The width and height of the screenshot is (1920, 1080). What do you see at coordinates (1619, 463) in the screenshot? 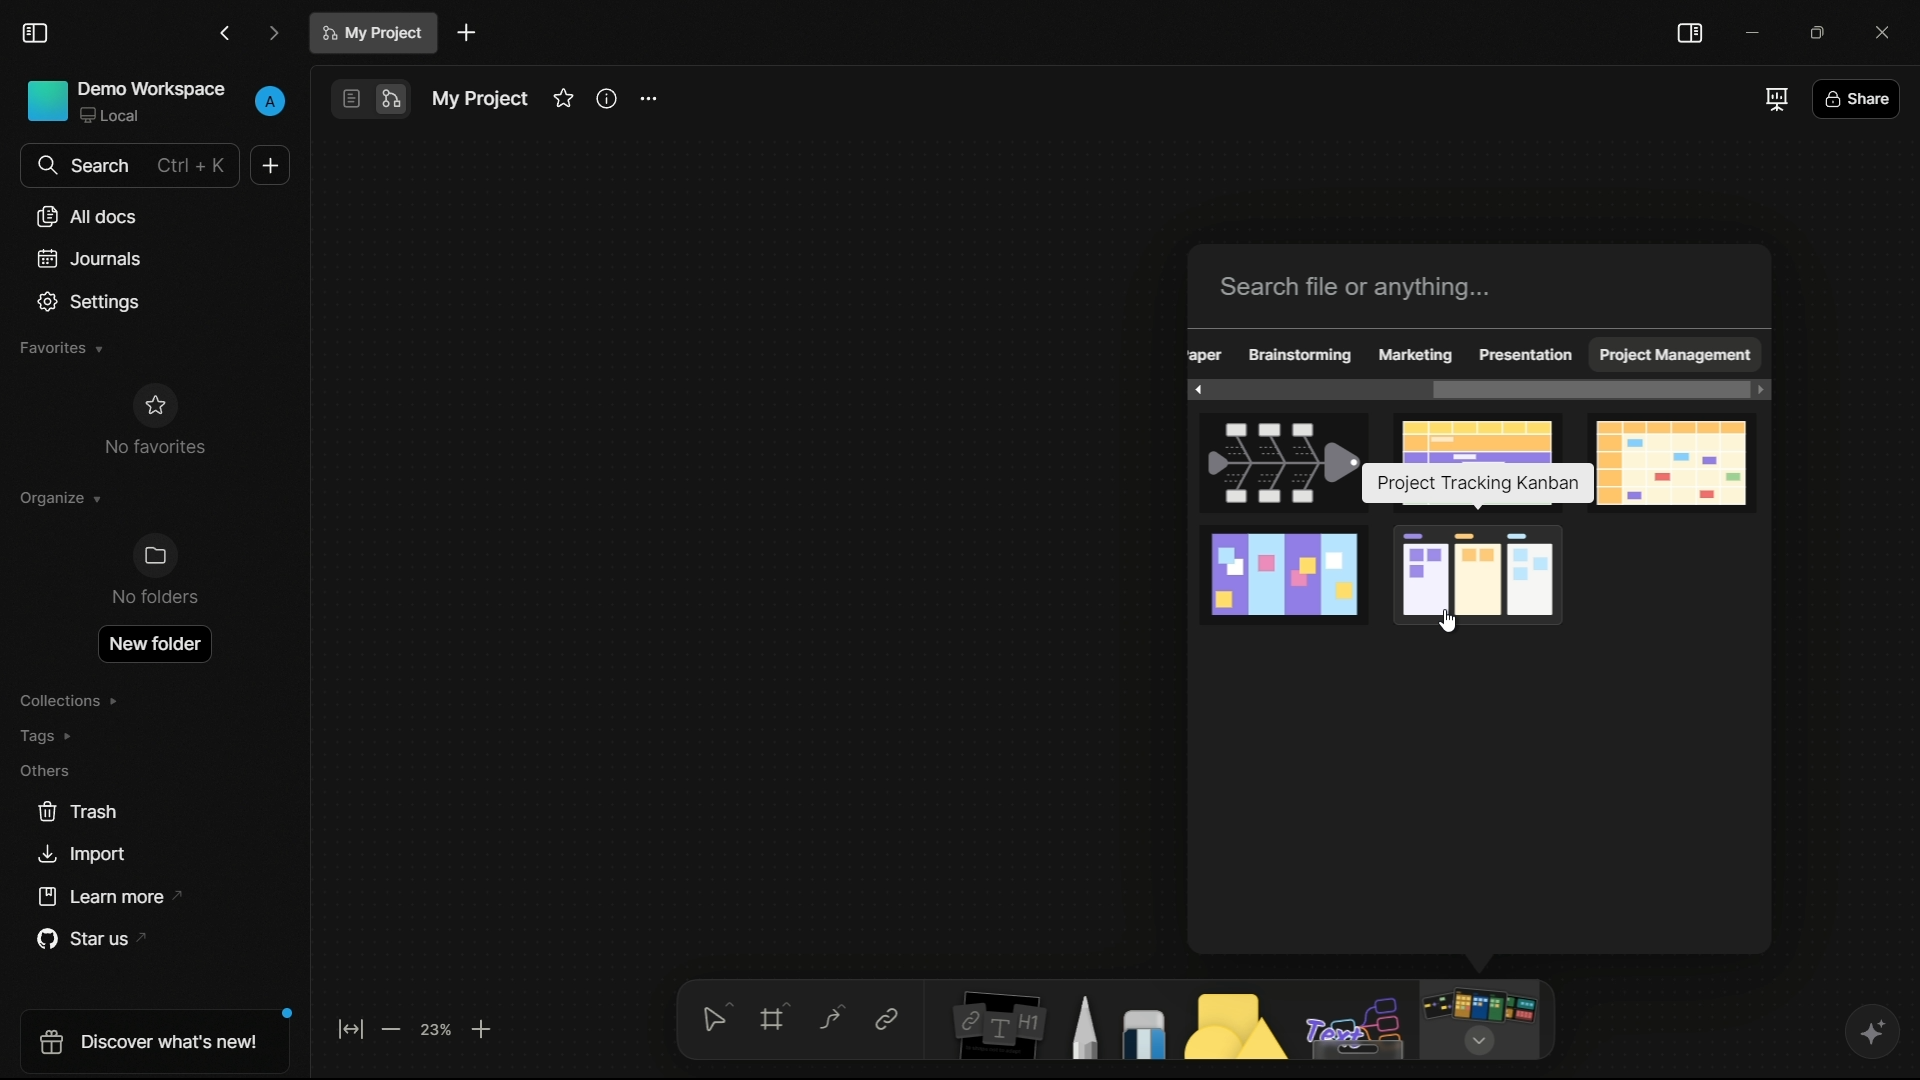
I see `monthly calendar template` at bounding box center [1619, 463].